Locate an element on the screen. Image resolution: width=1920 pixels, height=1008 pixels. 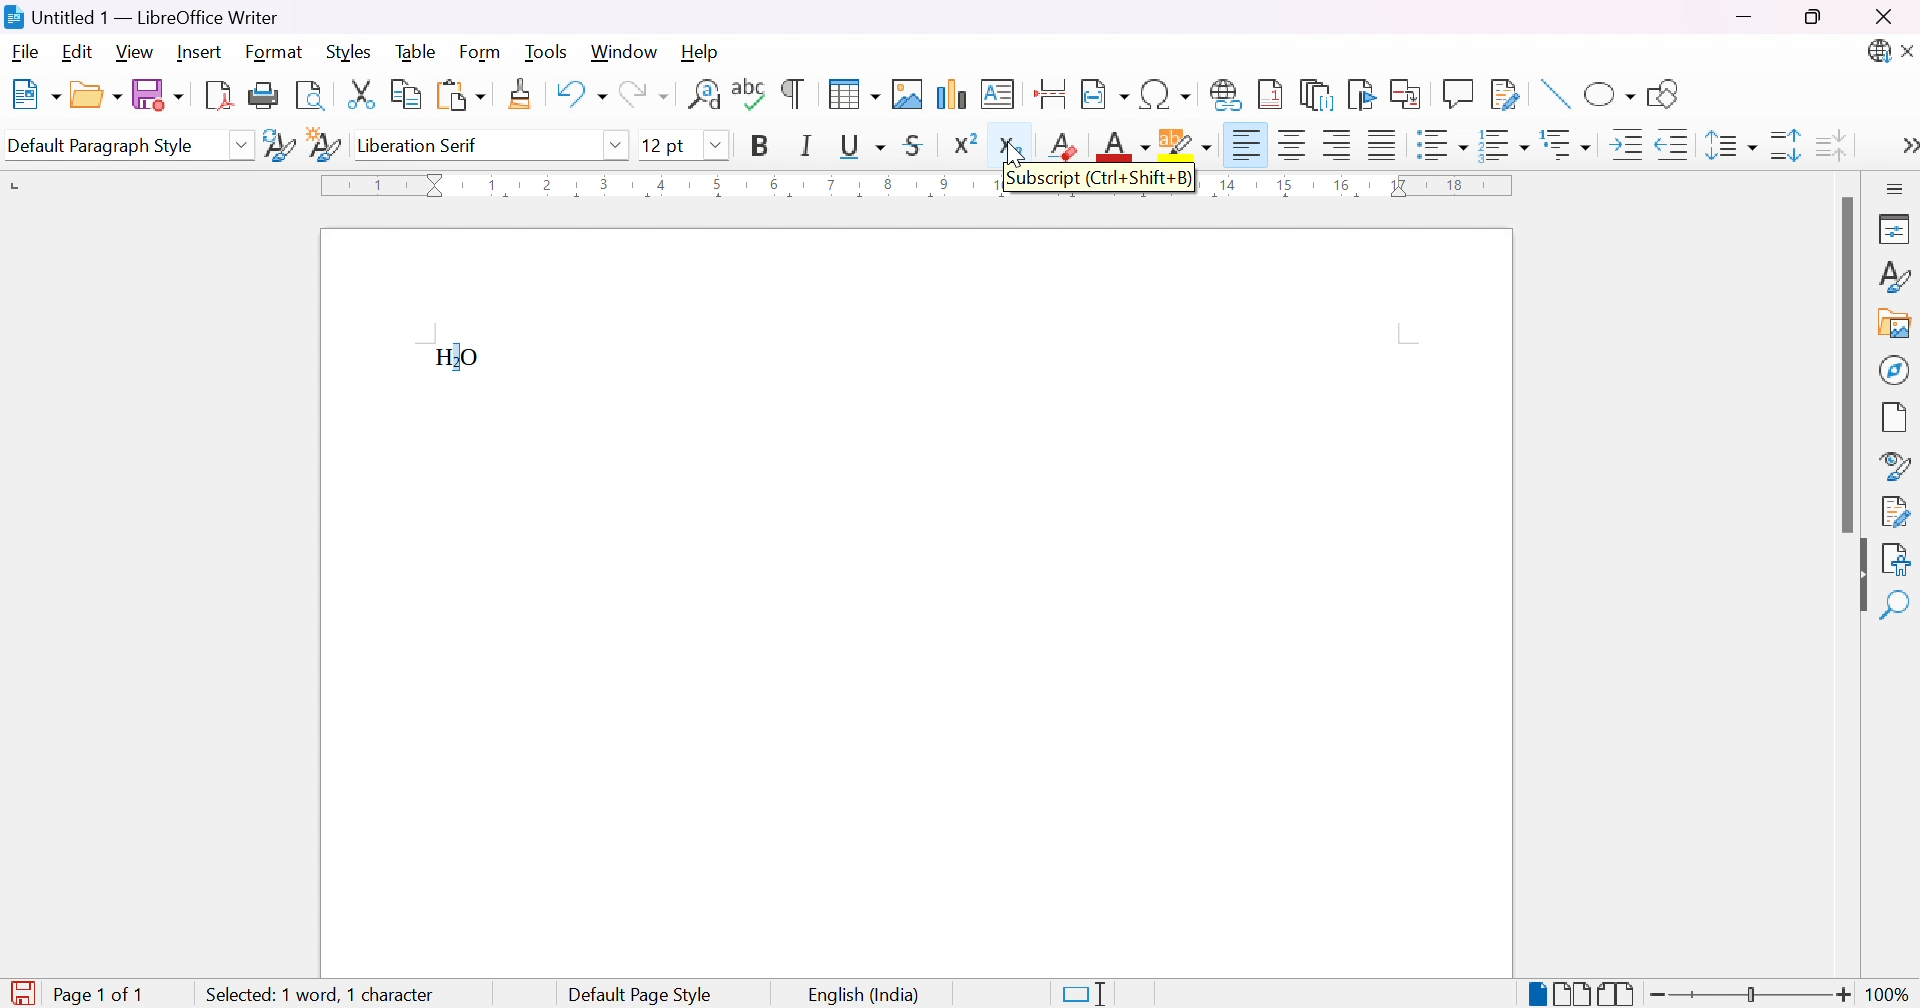
Insert field is located at coordinates (1104, 95).